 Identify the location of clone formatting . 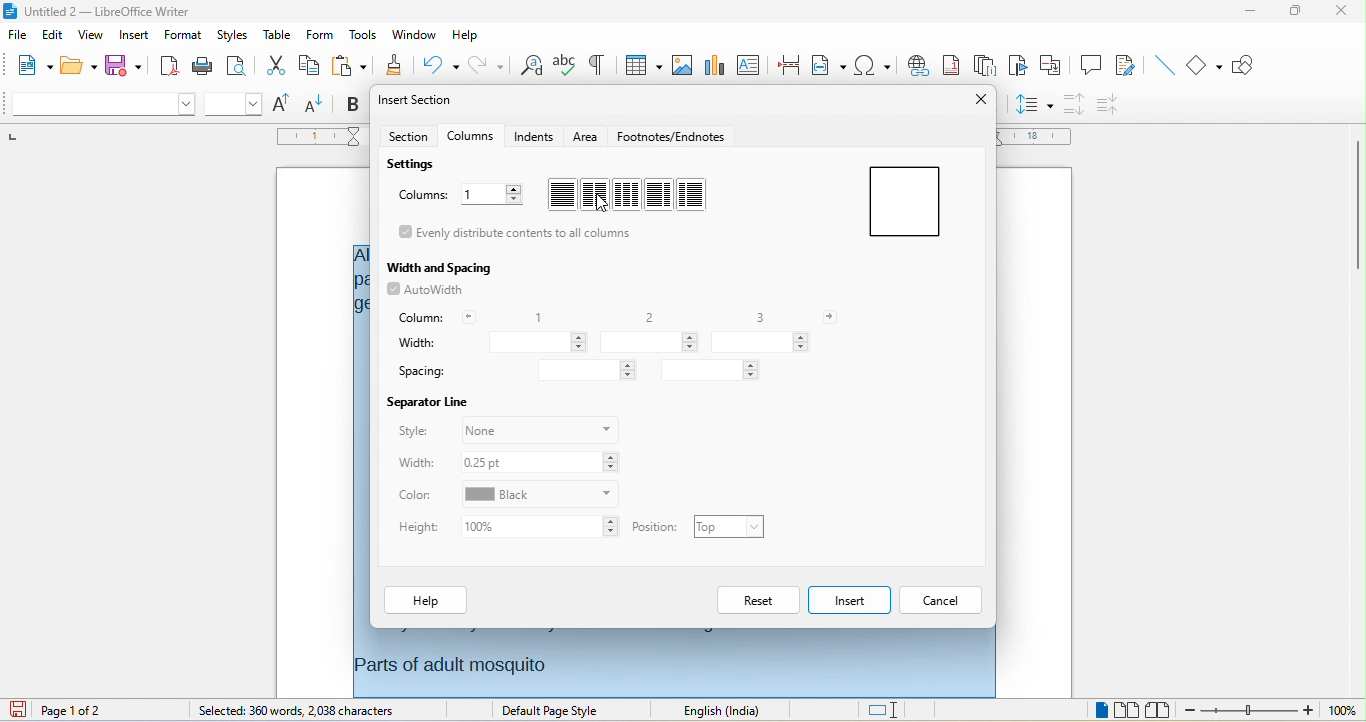
(391, 65).